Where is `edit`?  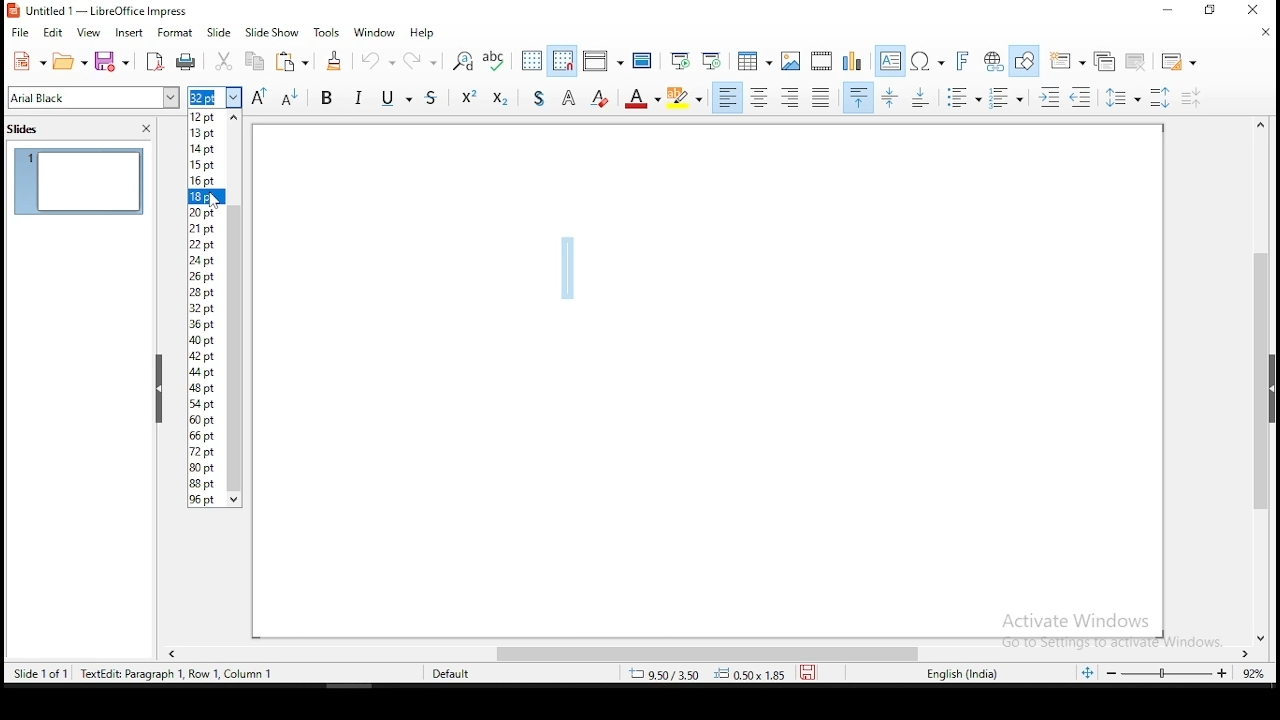
edit is located at coordinates (51, 33).